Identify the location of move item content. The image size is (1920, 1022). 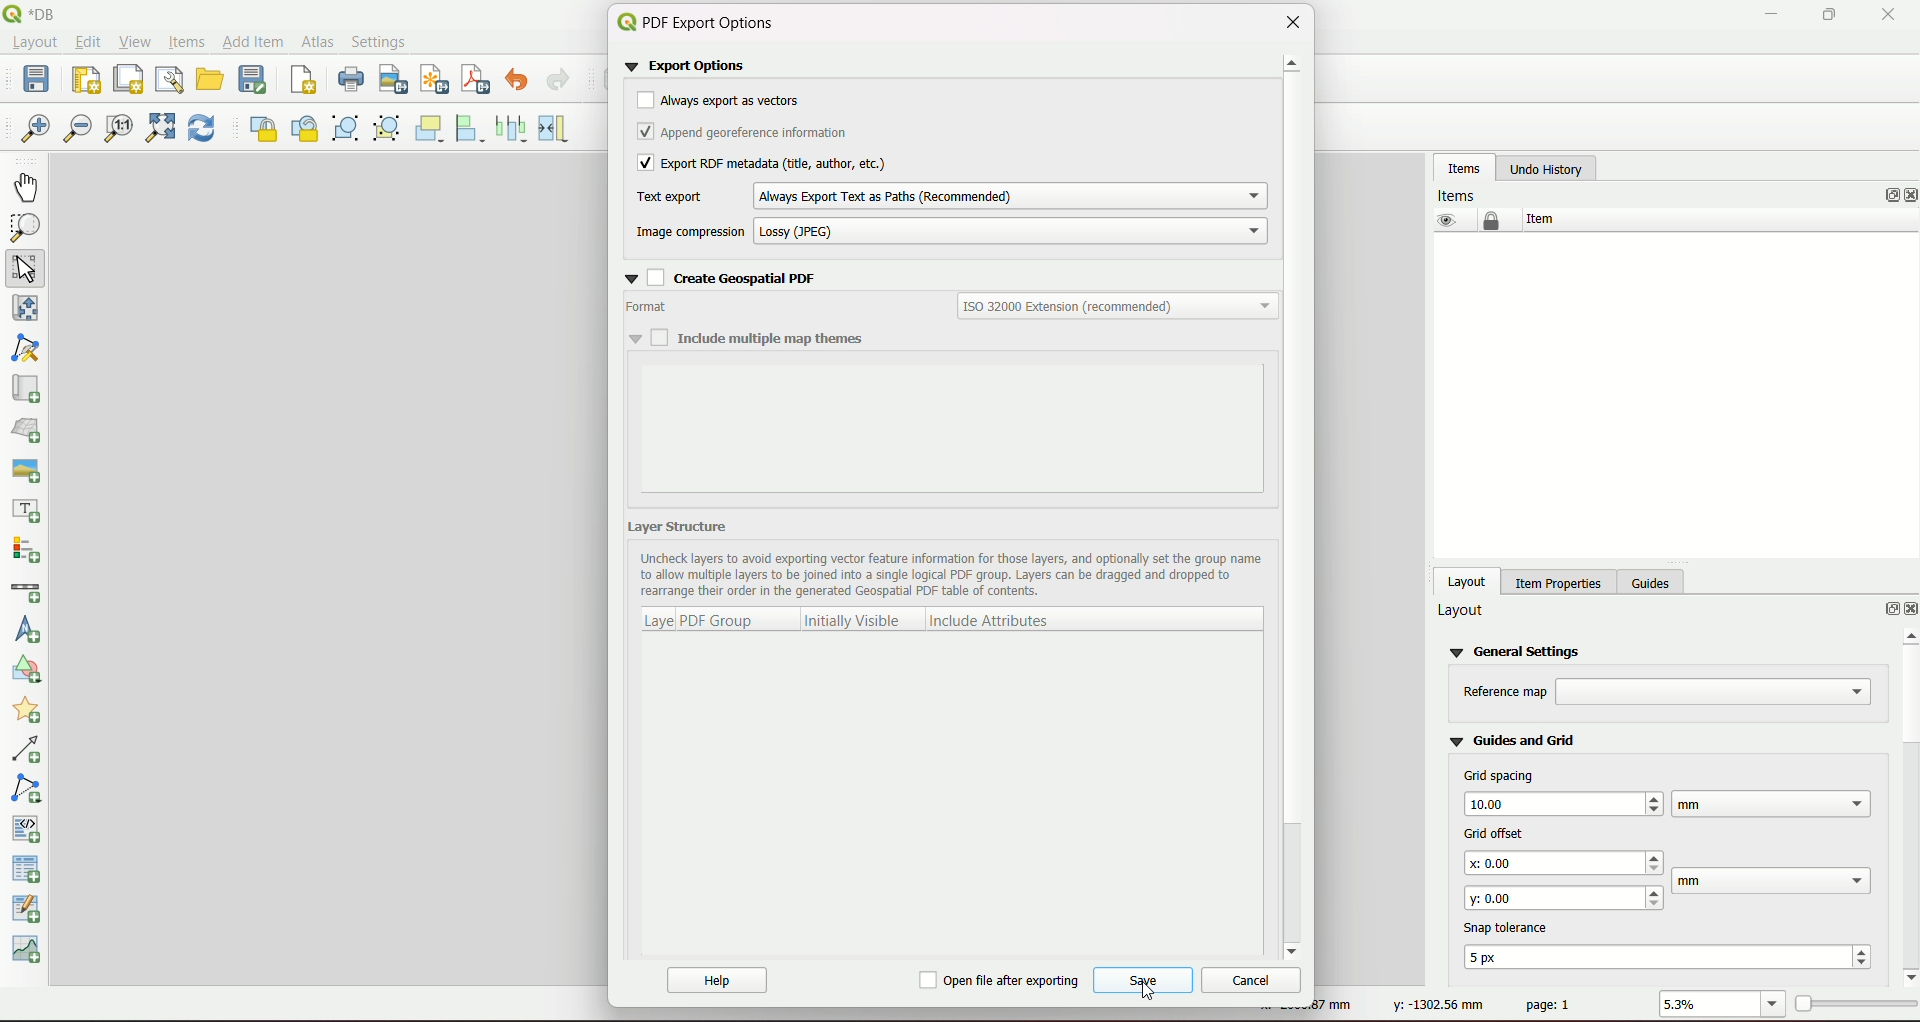
(26, 311).